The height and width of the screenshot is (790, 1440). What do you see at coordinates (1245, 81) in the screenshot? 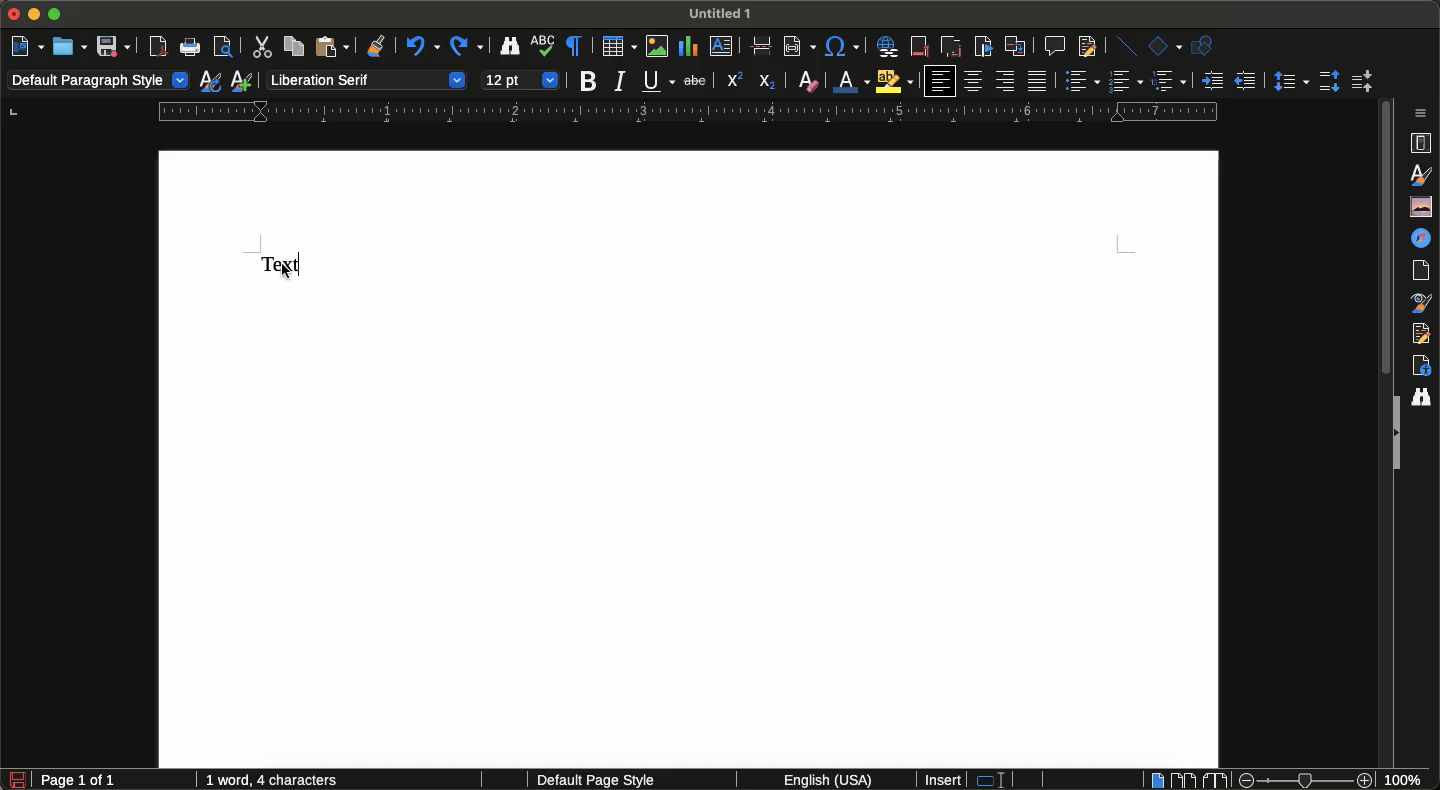
I see `Decrease` at bounding box center [1245, 81].